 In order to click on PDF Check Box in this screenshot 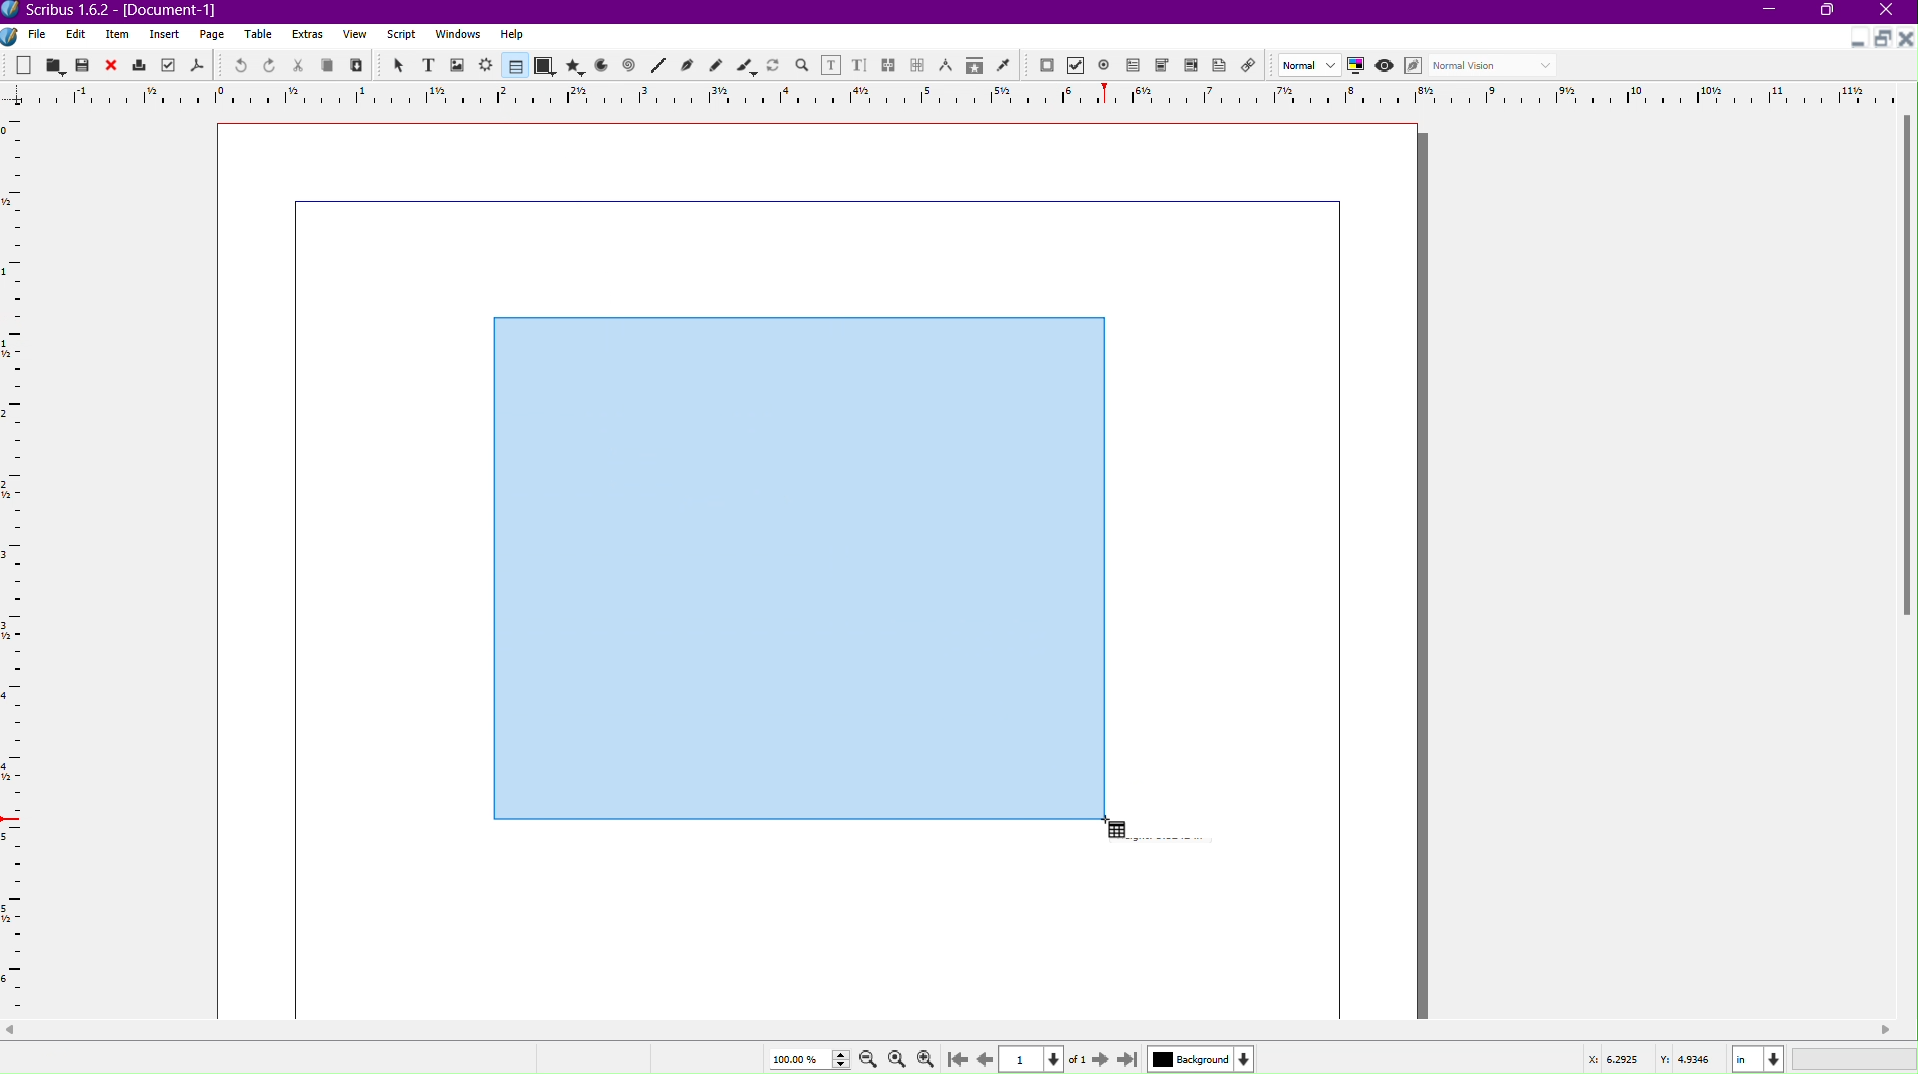, I will do `click(1079, 67)`.